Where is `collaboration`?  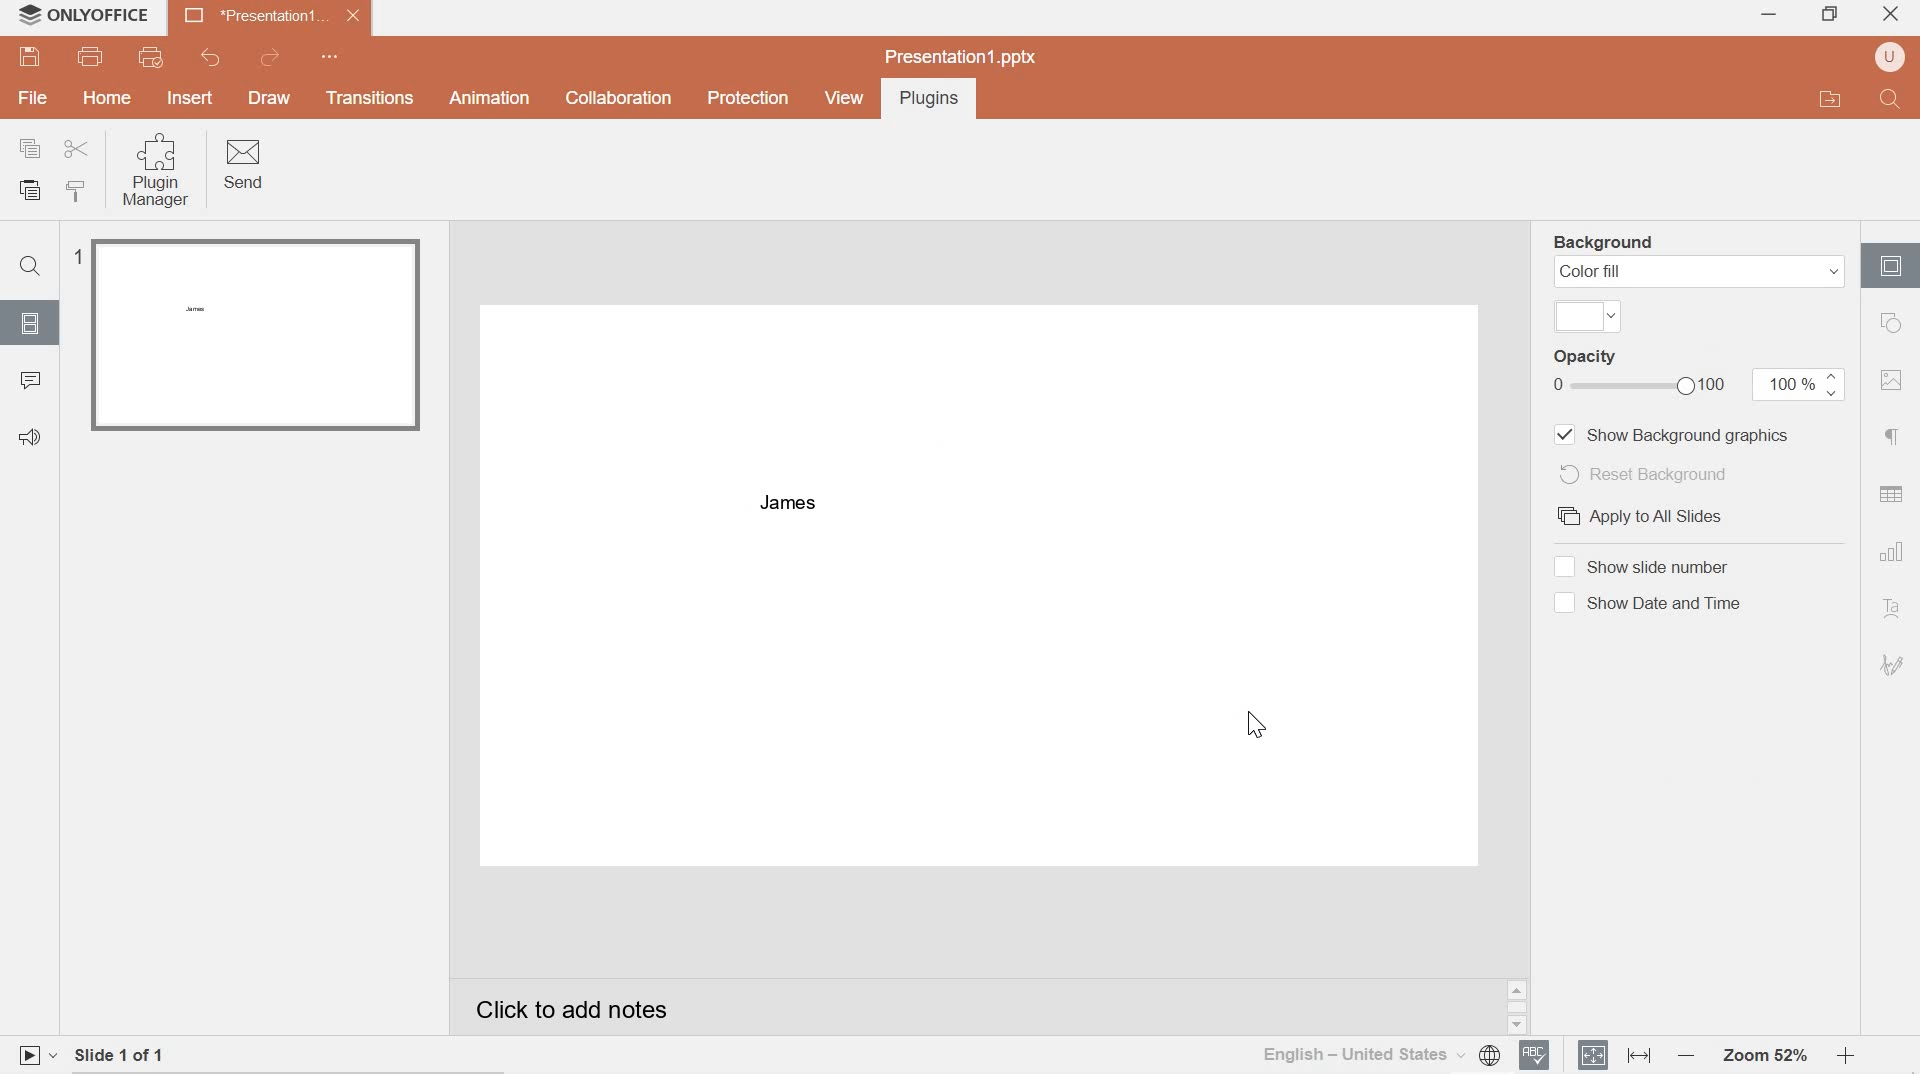 collaboration is located at coordinates (616, 99).